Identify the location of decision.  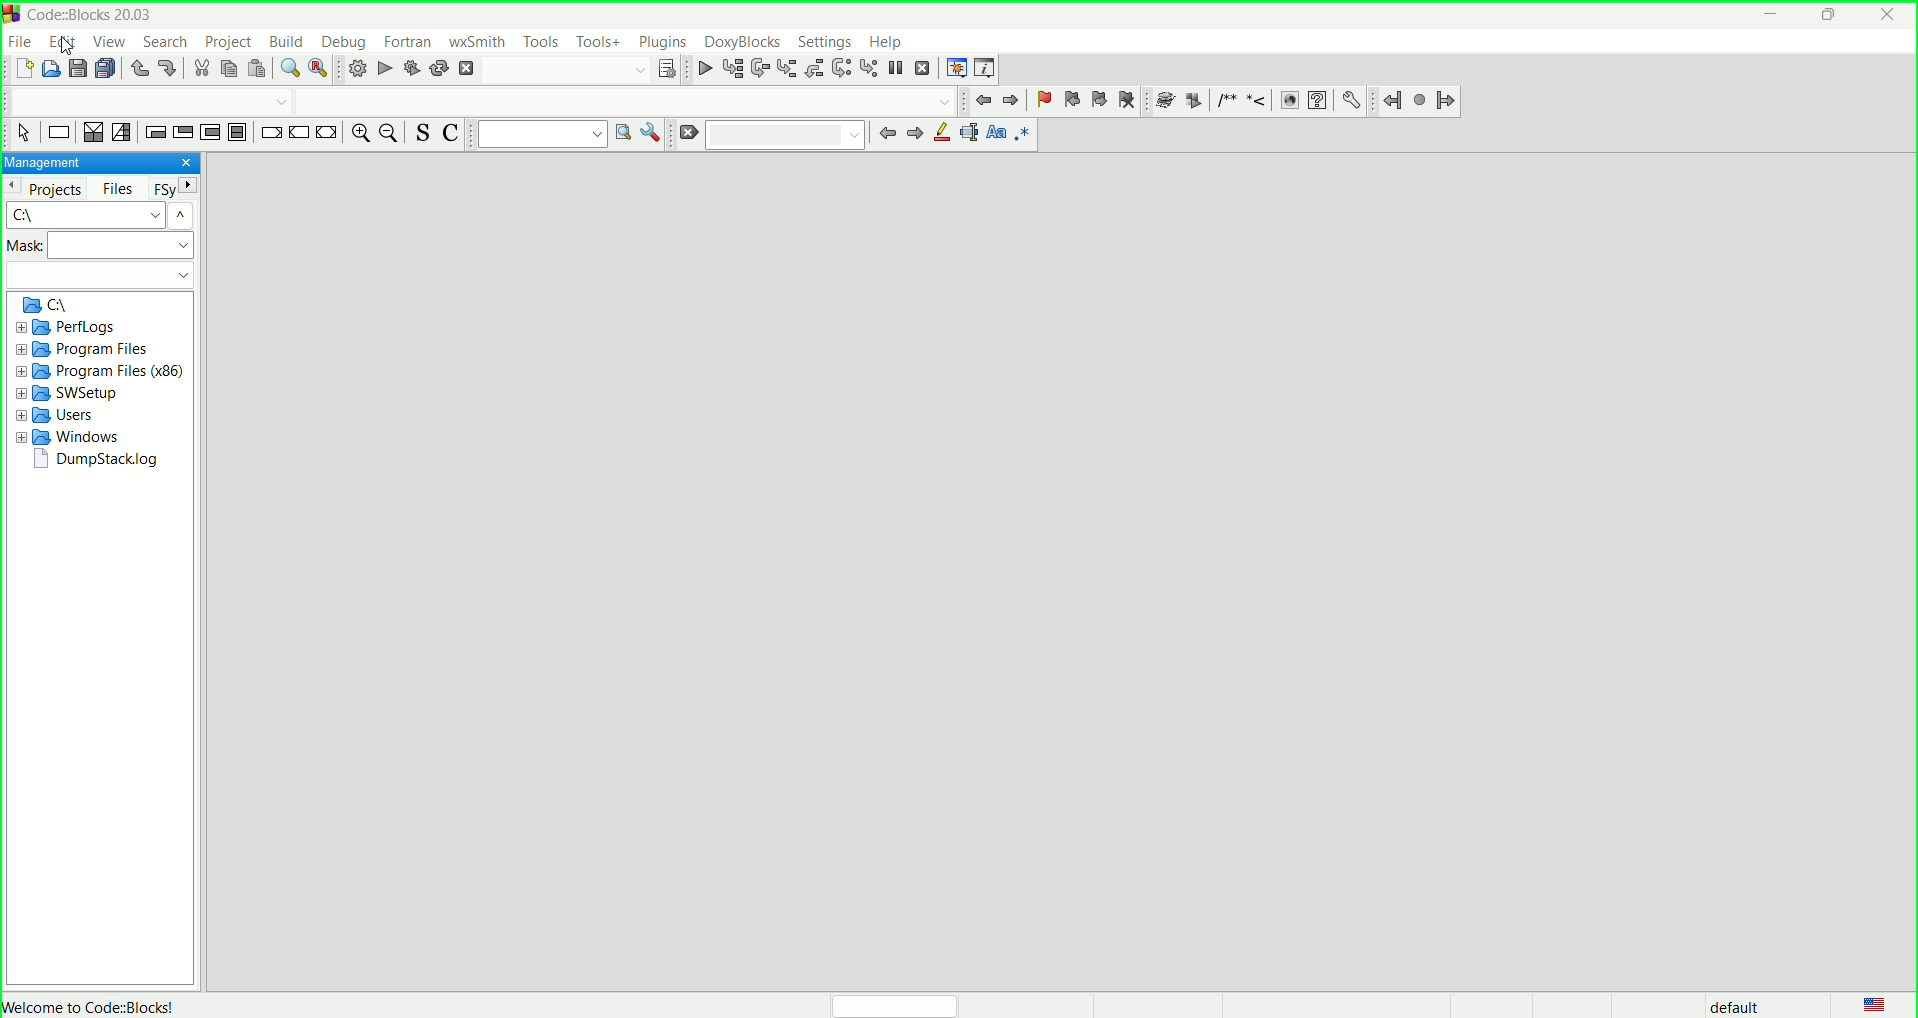
(91, 133).